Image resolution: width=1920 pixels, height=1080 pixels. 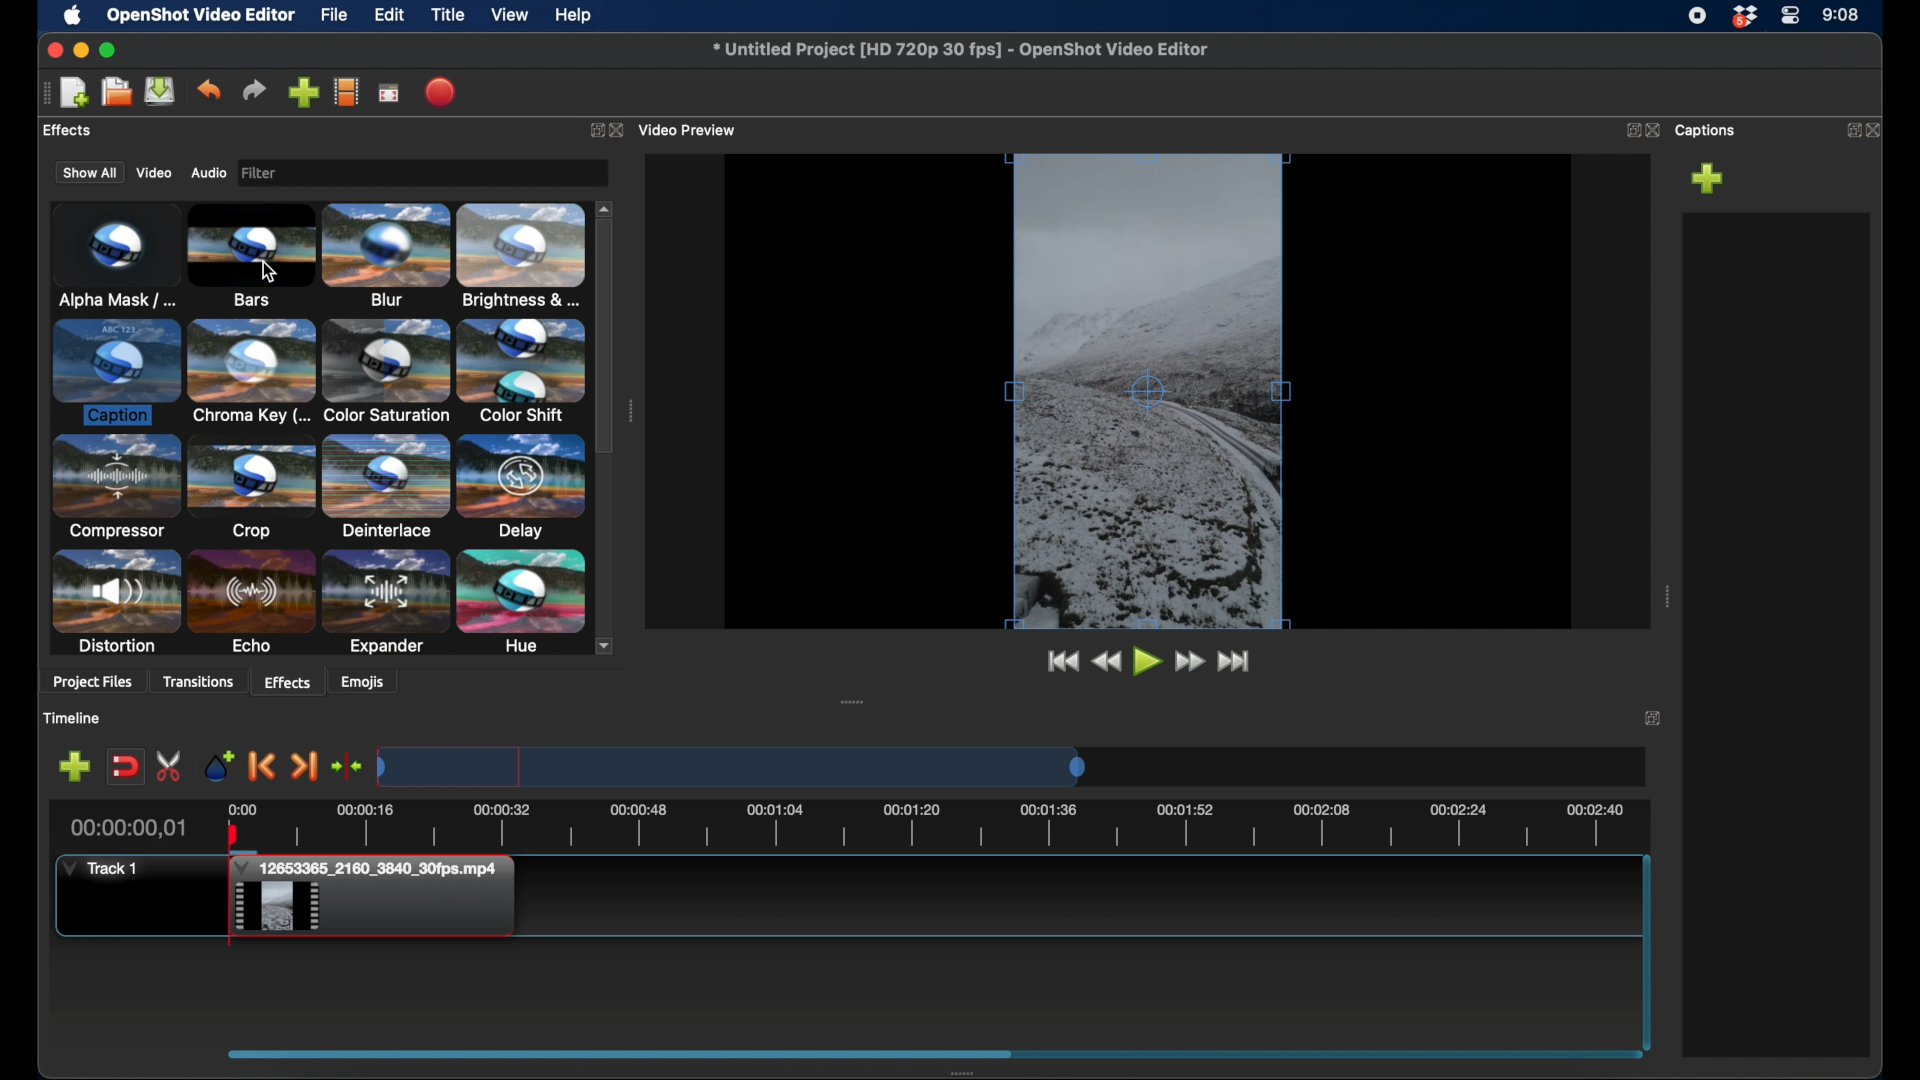 I want to click on close, so click(x=52, y=50).